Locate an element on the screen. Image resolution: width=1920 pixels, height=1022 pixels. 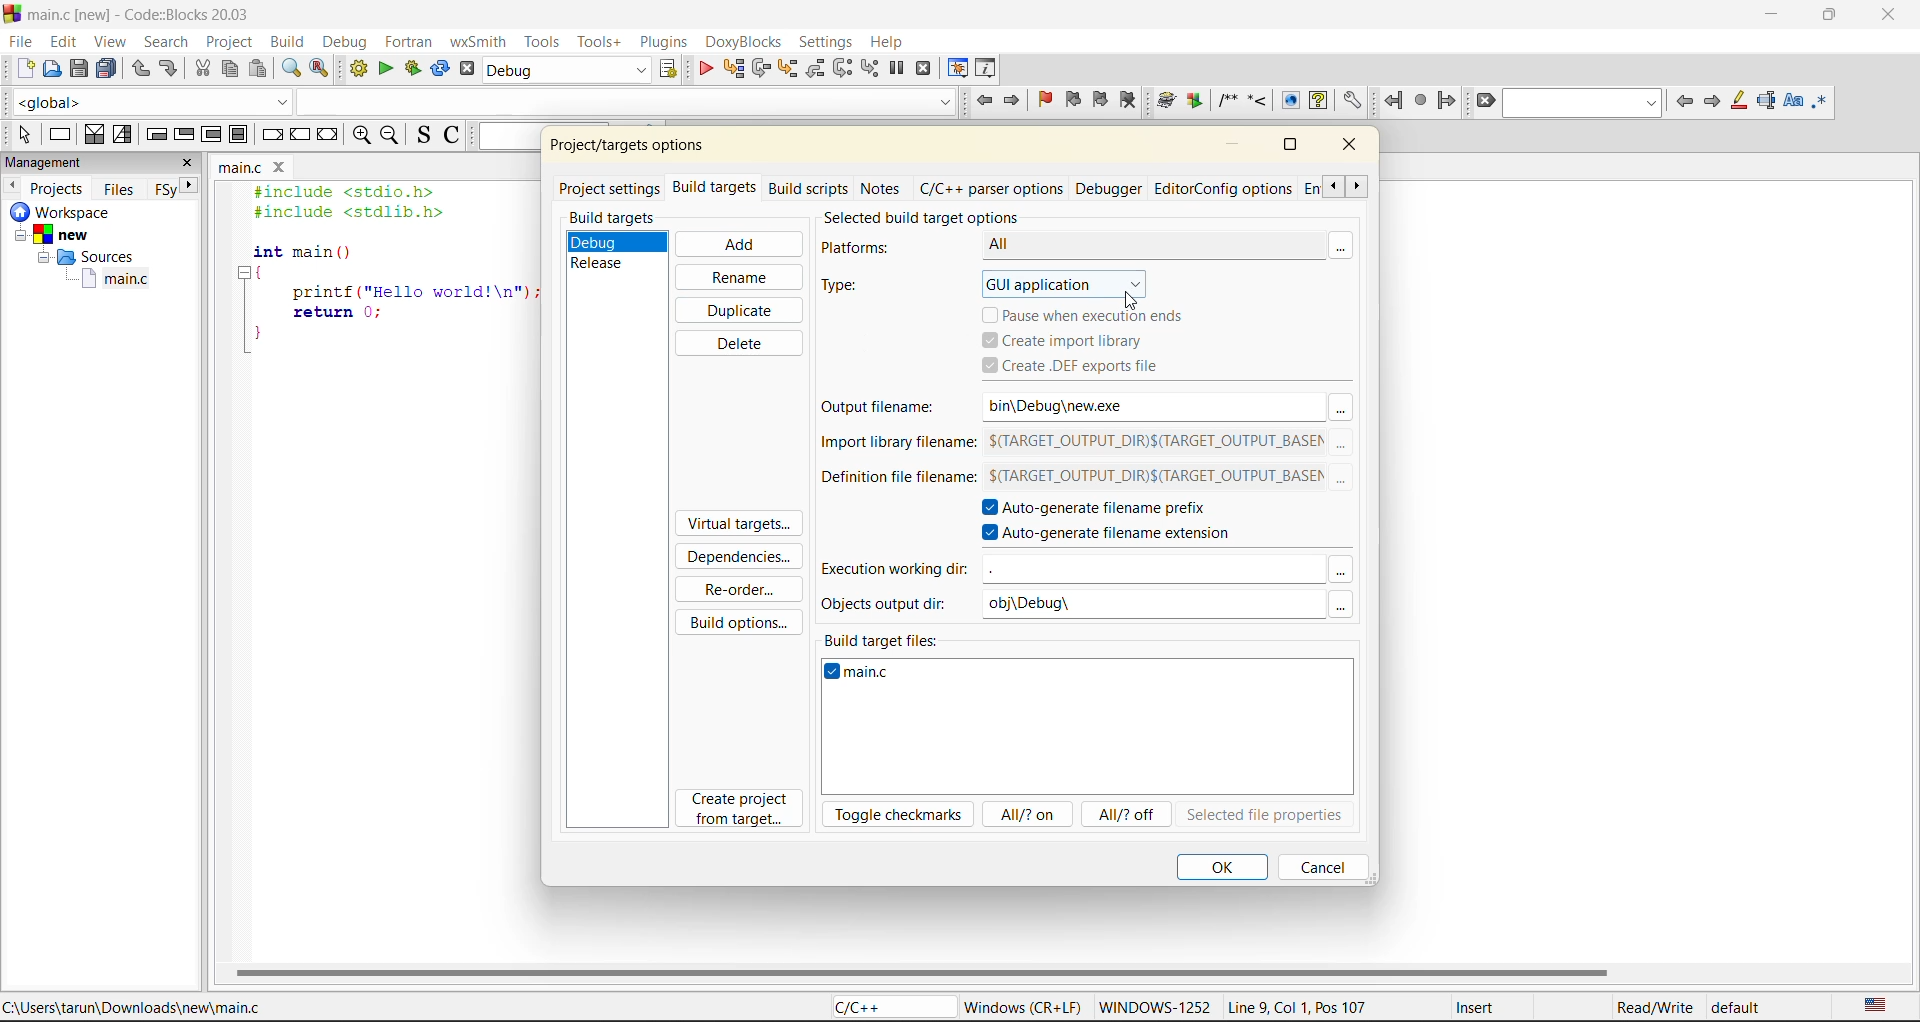
reorder is located at coordinates (739, 590).